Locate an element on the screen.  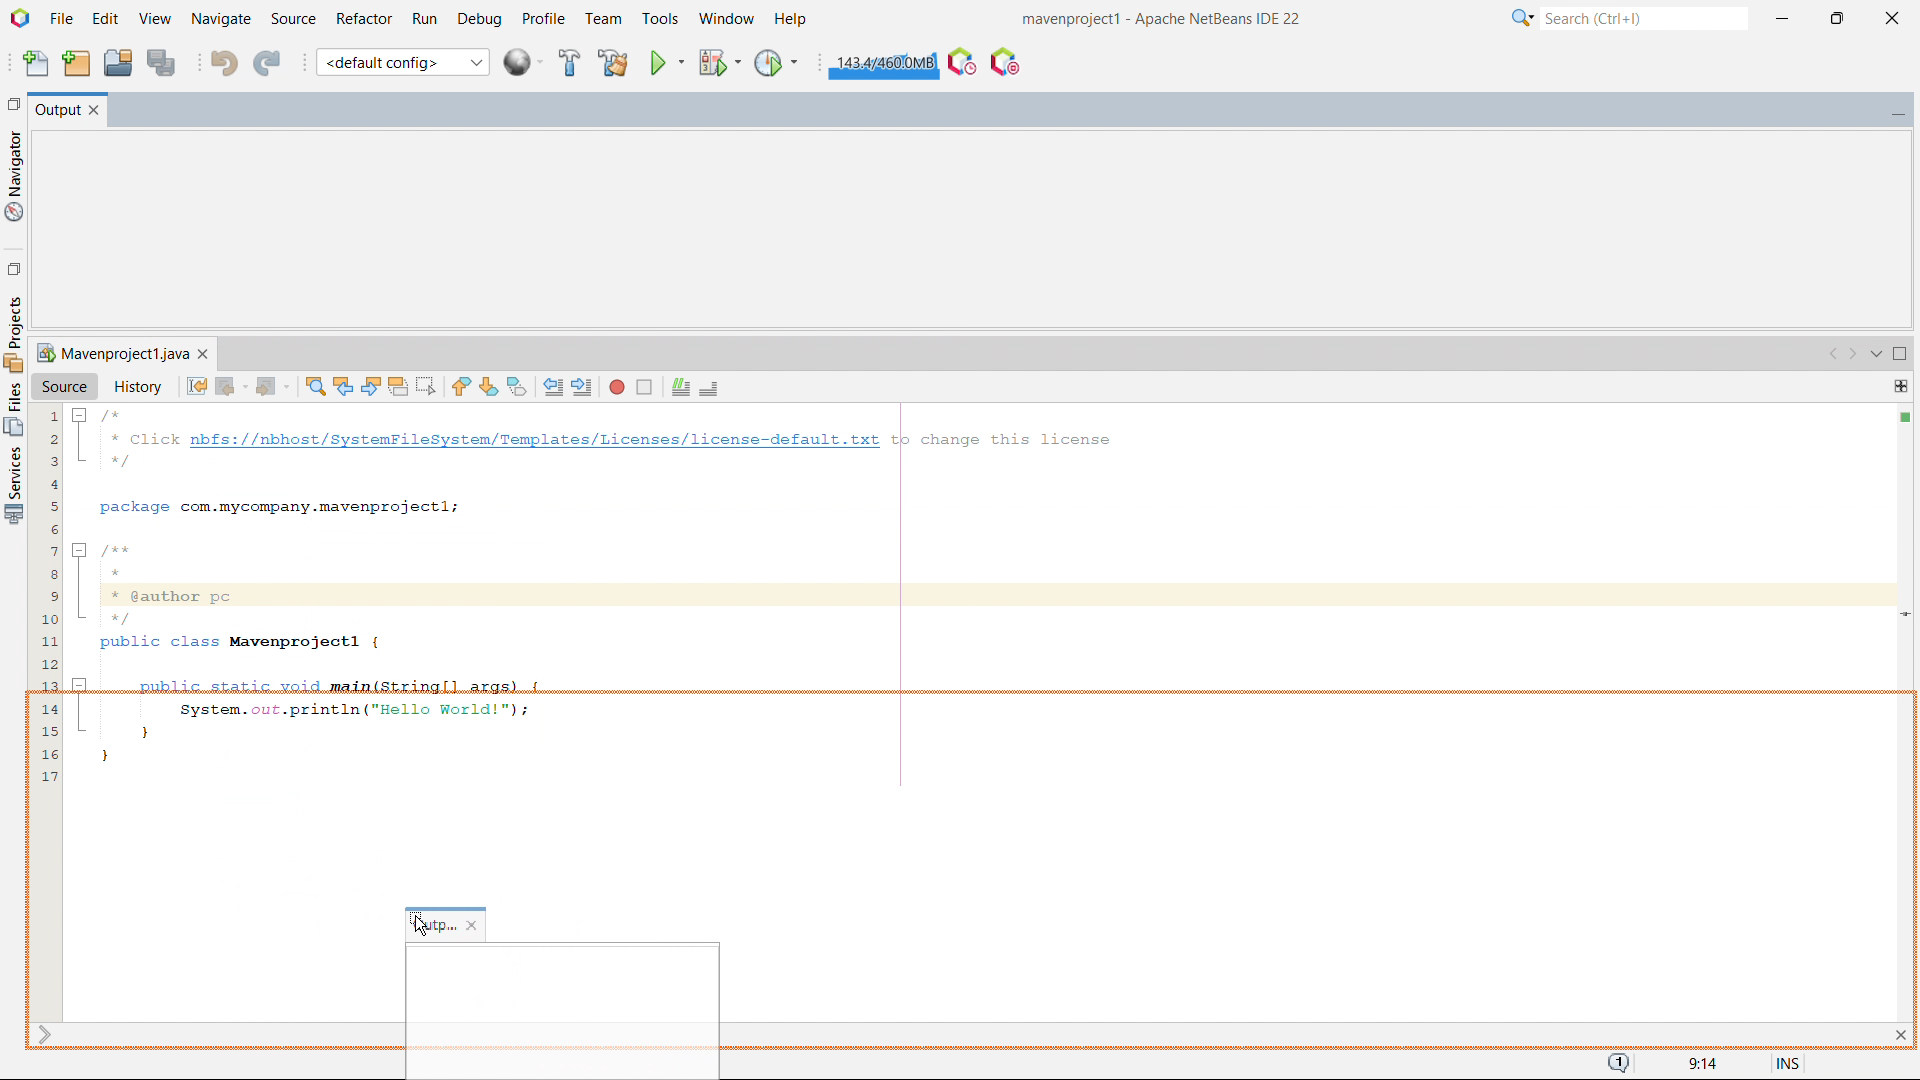
save all is located at coordinates (160, 61).